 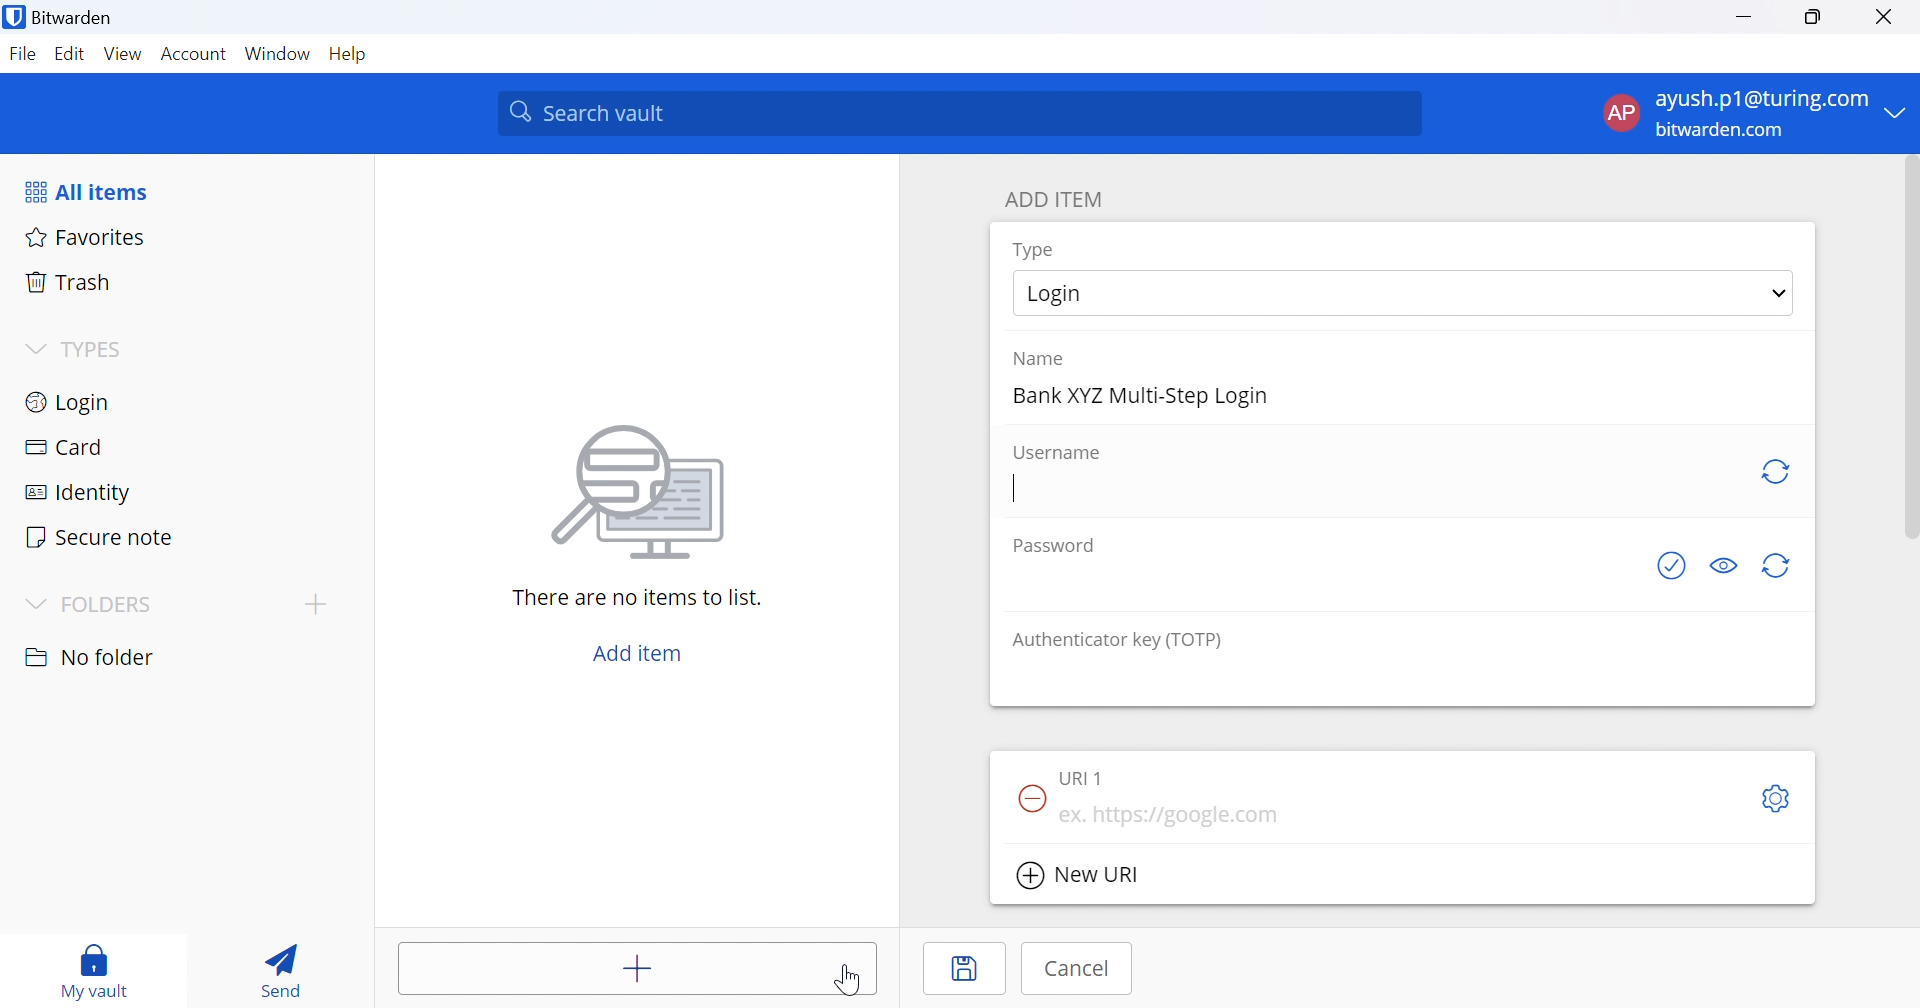 What do you see at coordinates (1028, 796) in the screenshot?
I see `Remove` at bounding box center [1028, 796].